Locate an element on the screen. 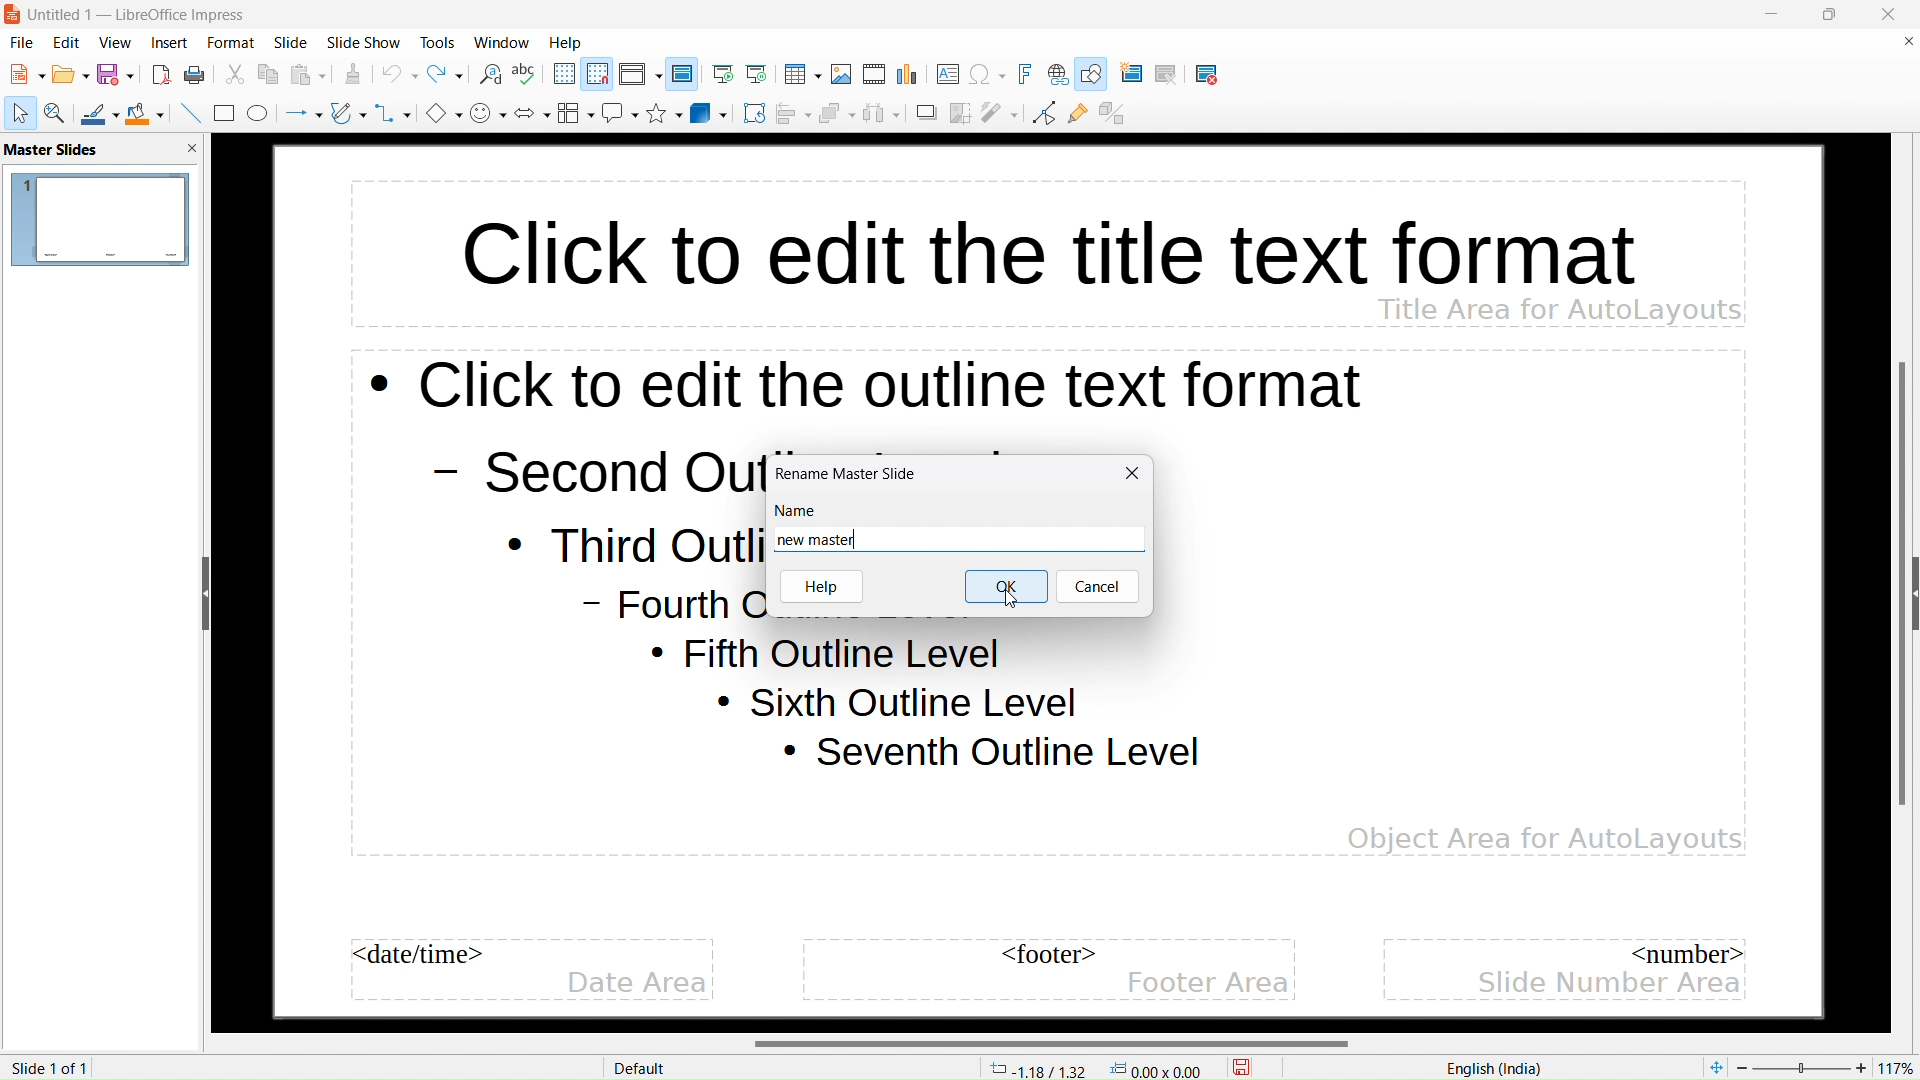  align objects is located at coordinates (792, 114).